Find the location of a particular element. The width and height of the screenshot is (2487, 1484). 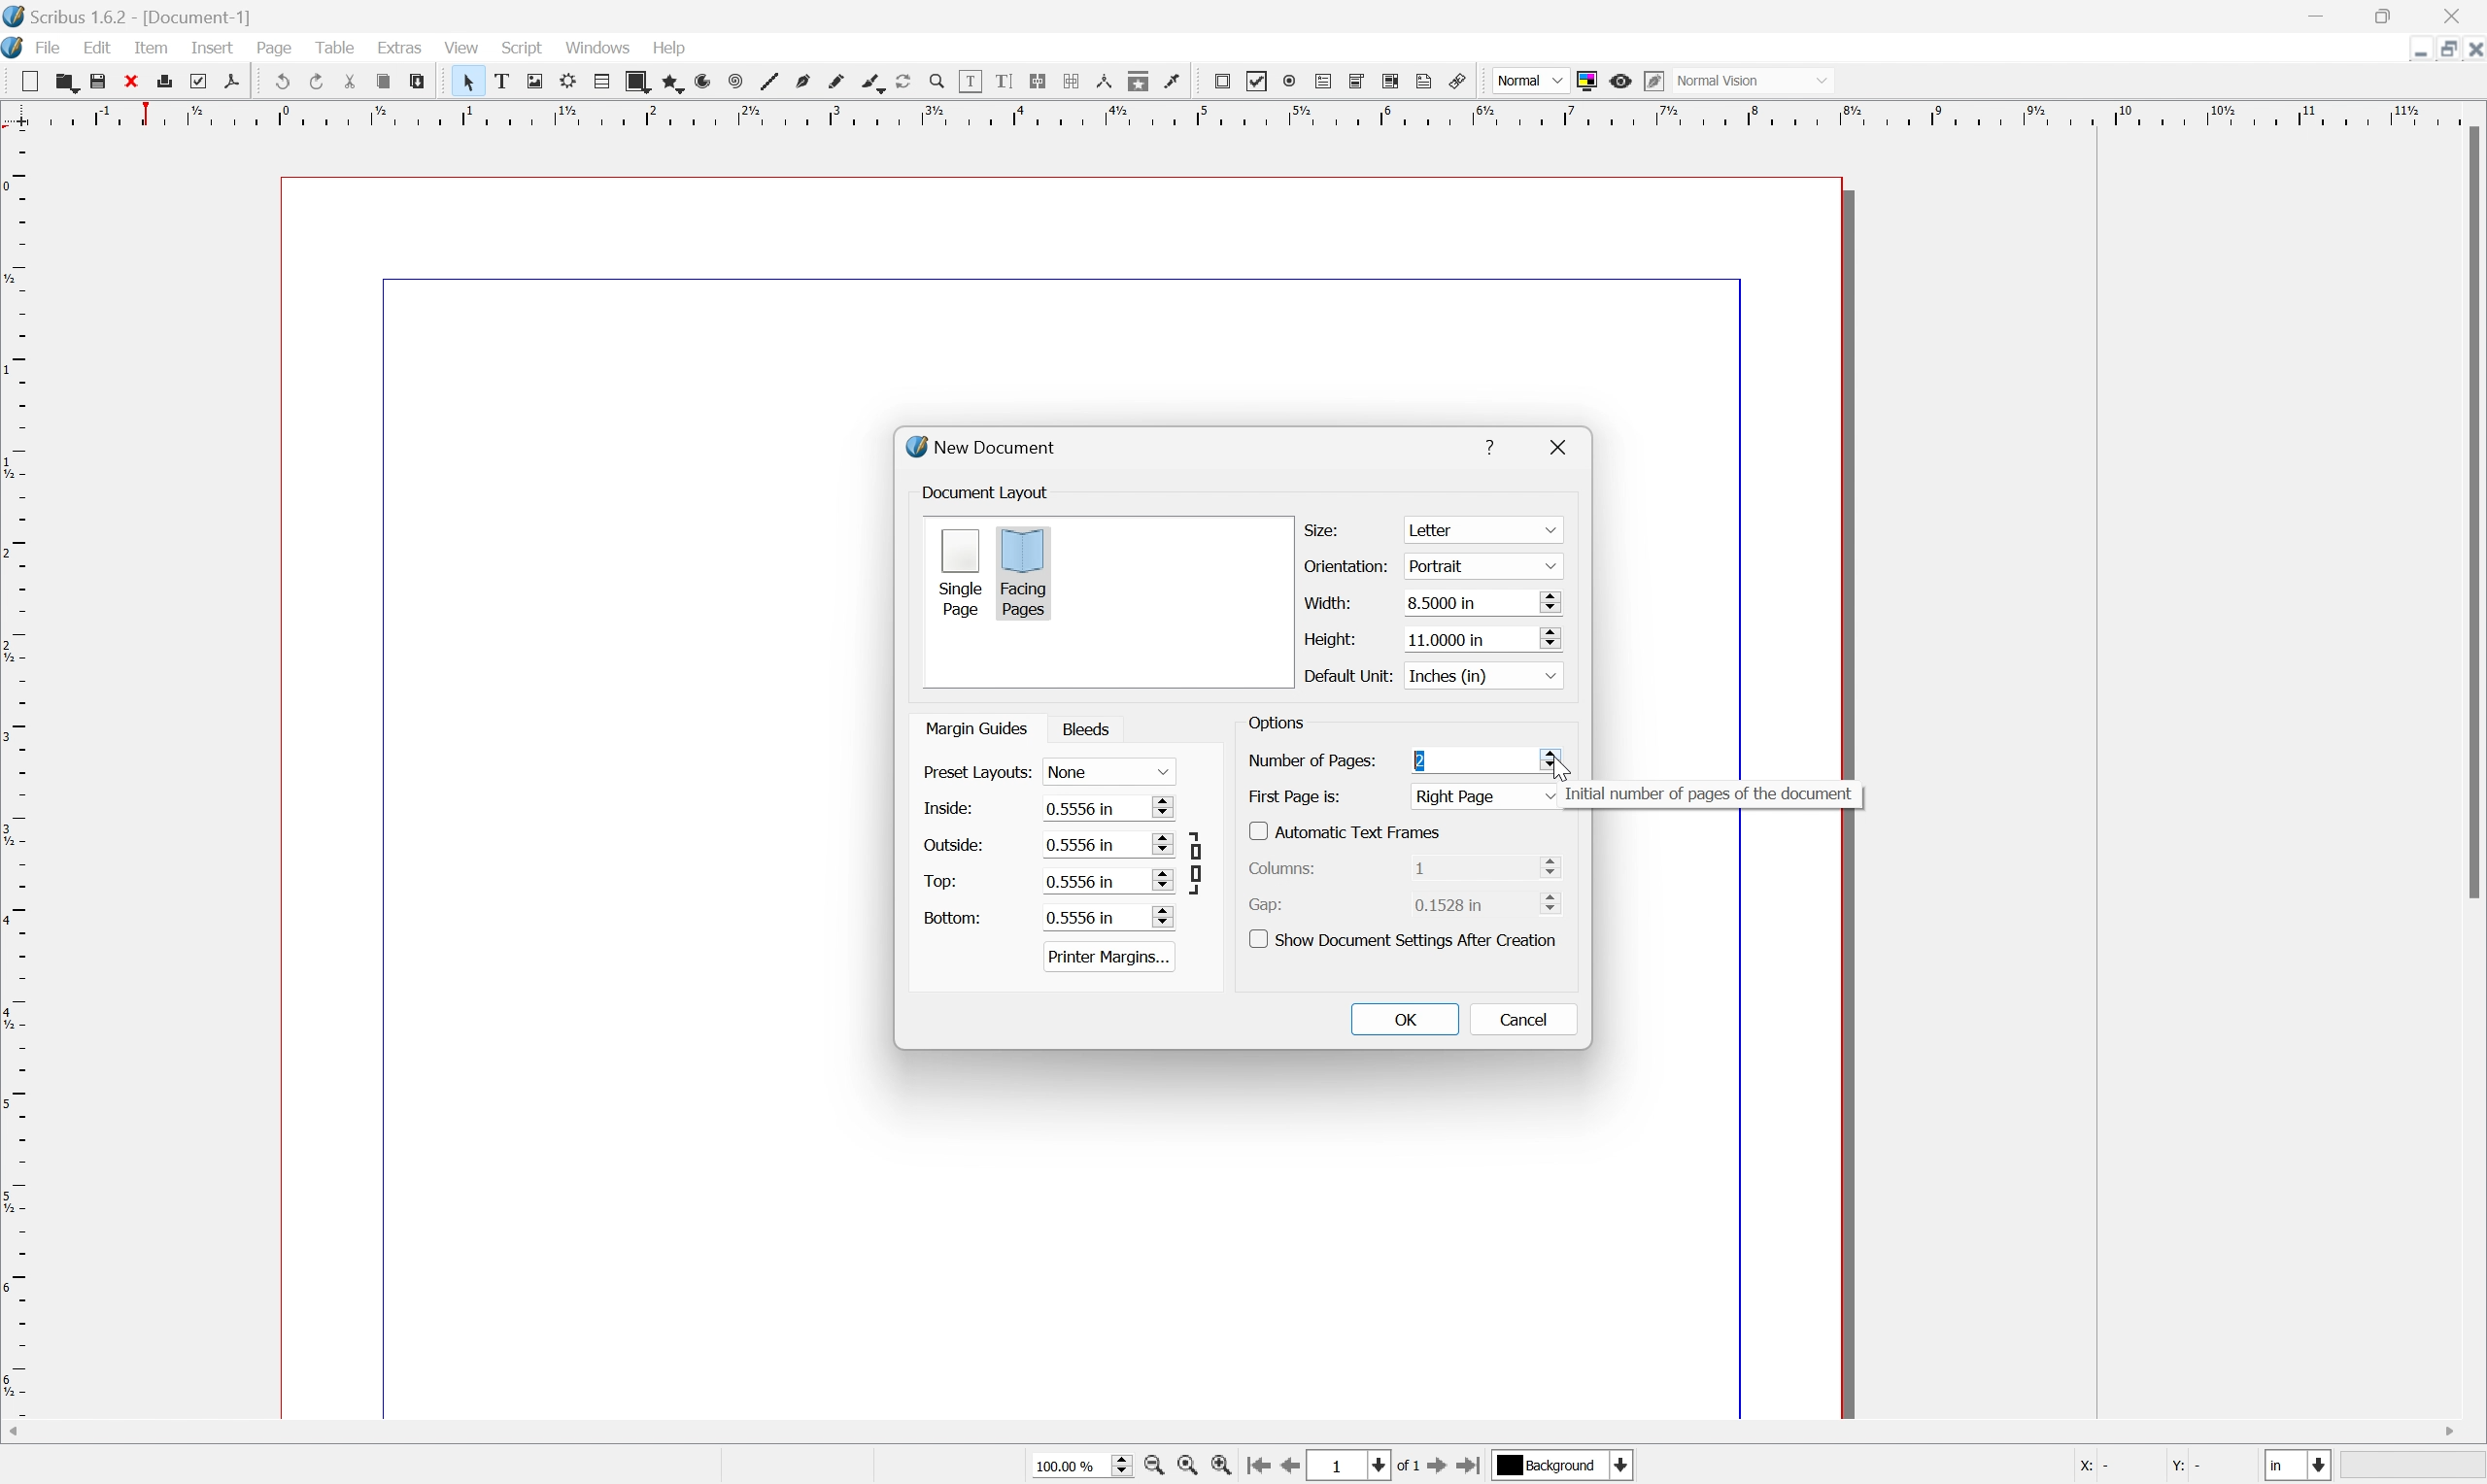

100.00% is located at coordinates (1074, 1464).